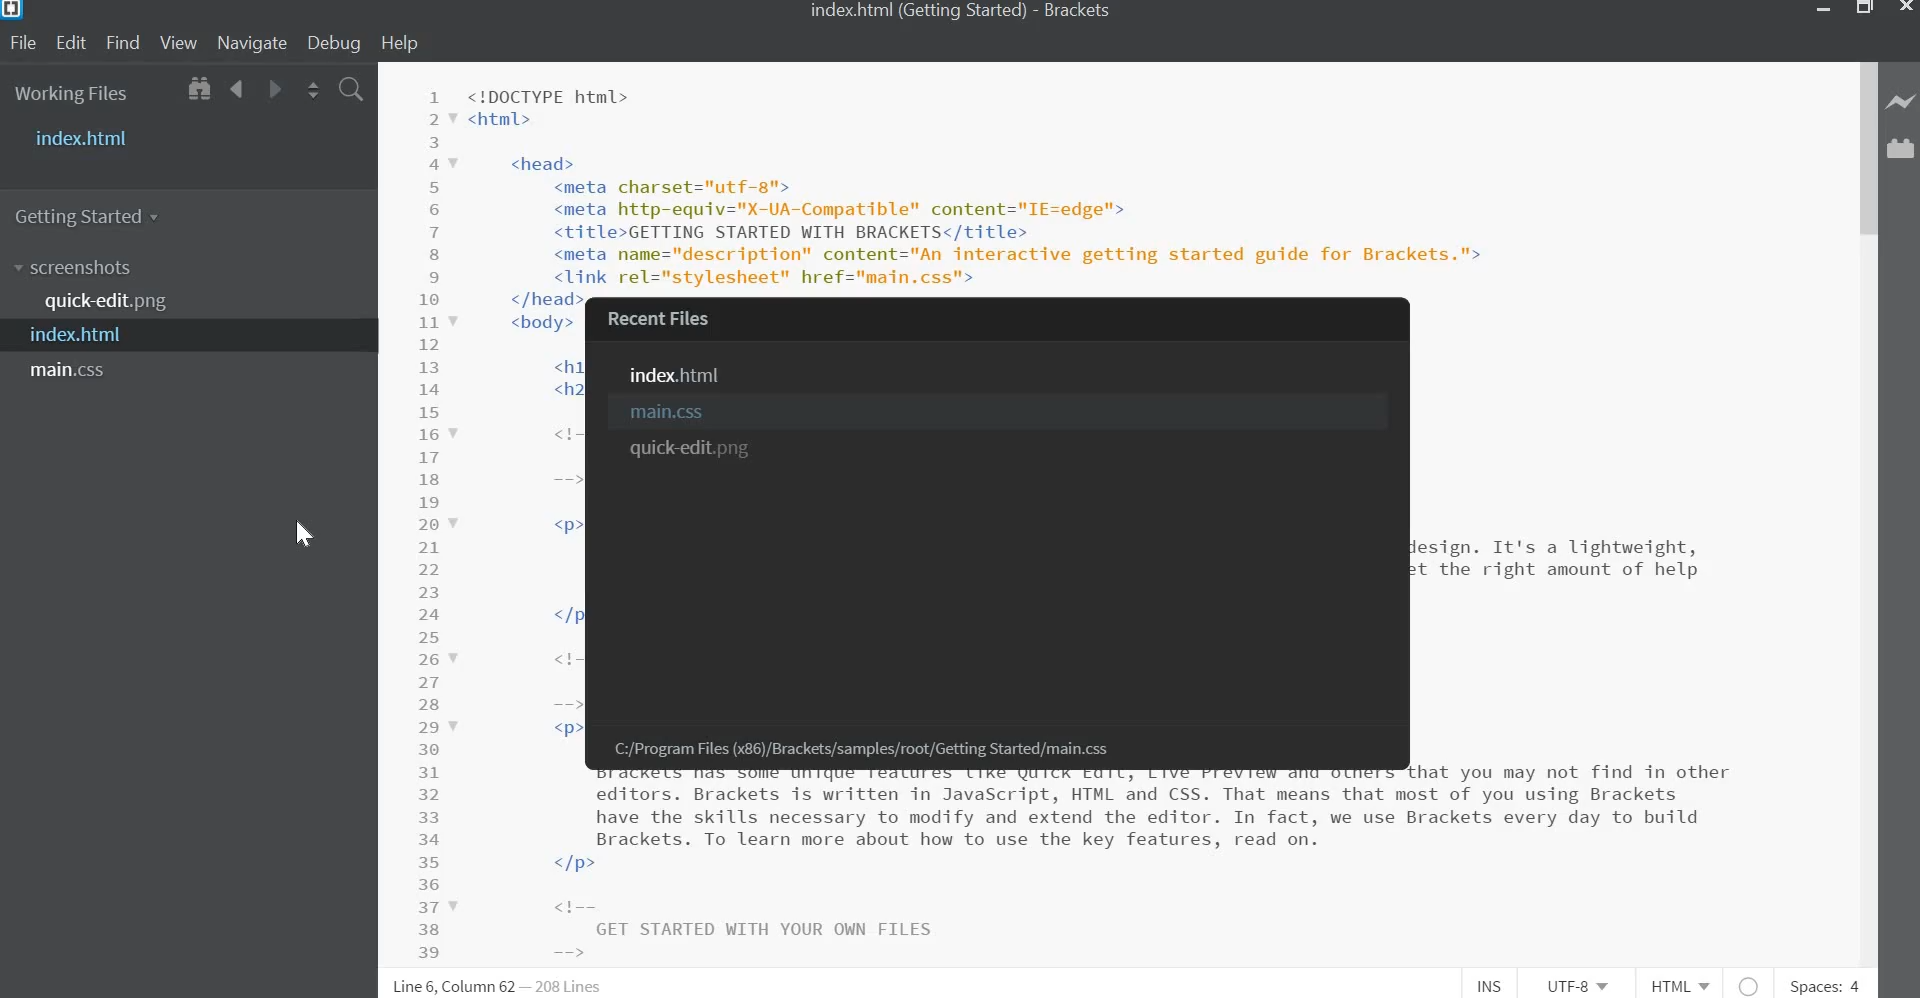 This screenshot has width=1920, height=998. What do you see at coordinates (25, 43) in the screenshot?
I see `File` at bounding box center [25, 43].